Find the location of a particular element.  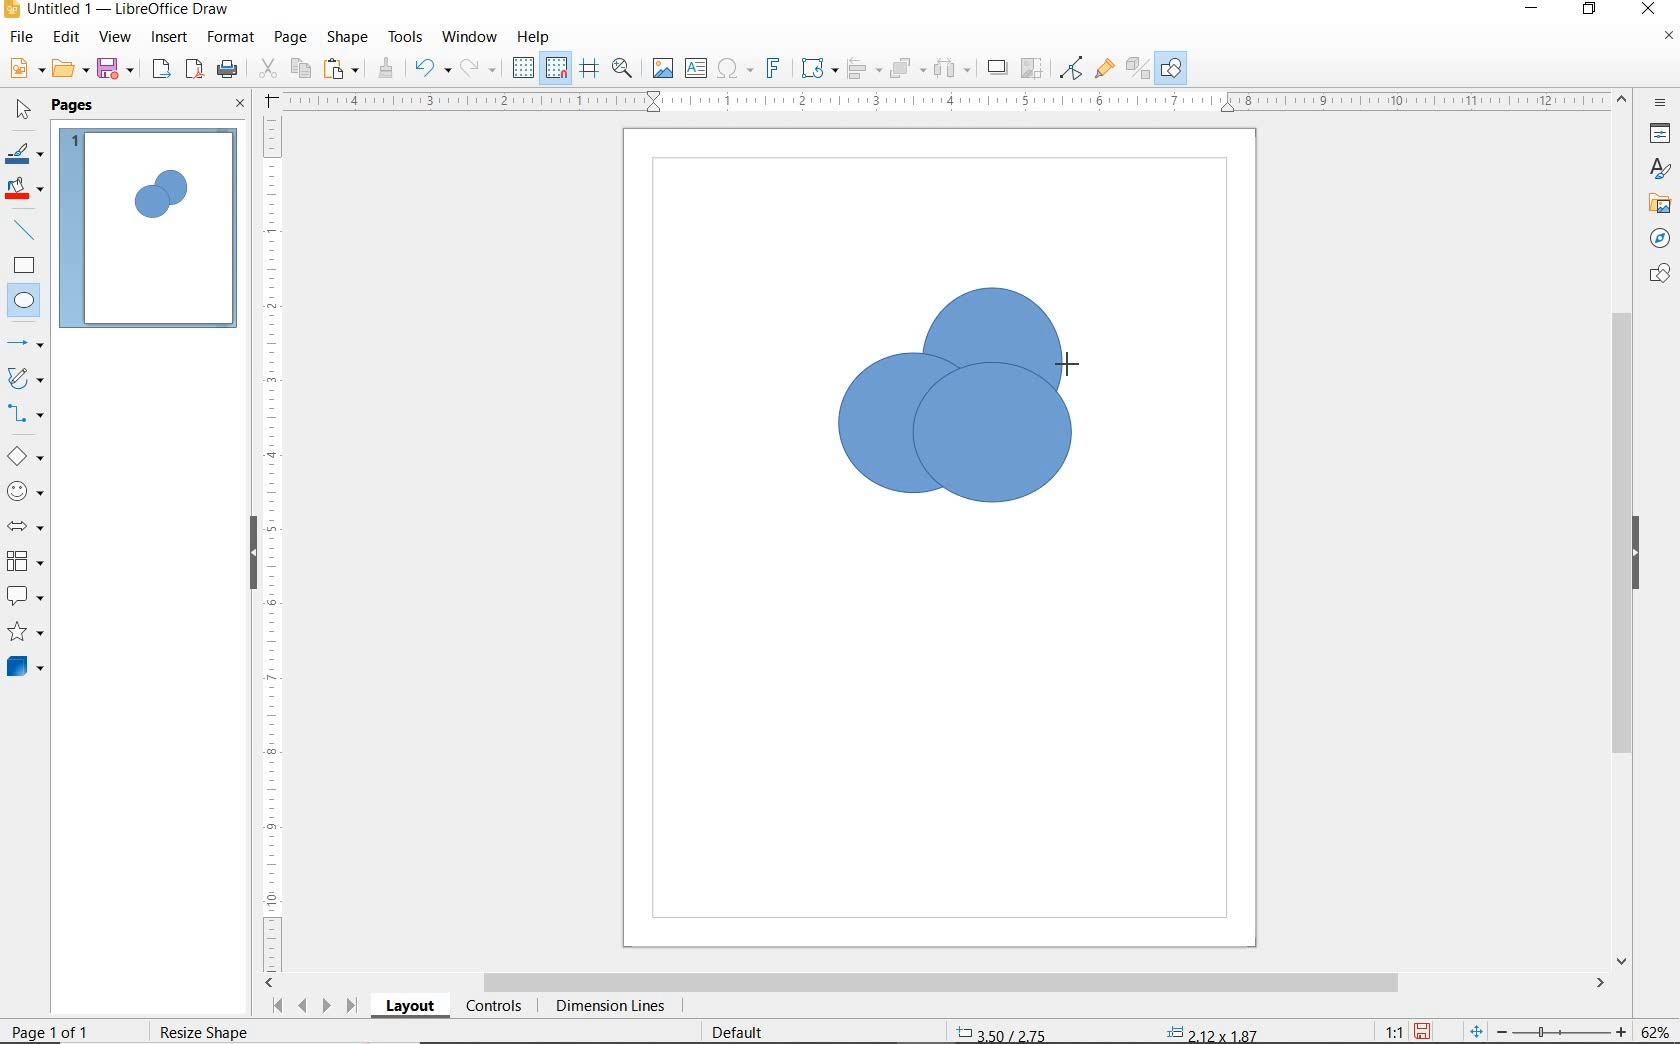

HELPLINES WHILE MOVING is located at coordinates (589, 69).